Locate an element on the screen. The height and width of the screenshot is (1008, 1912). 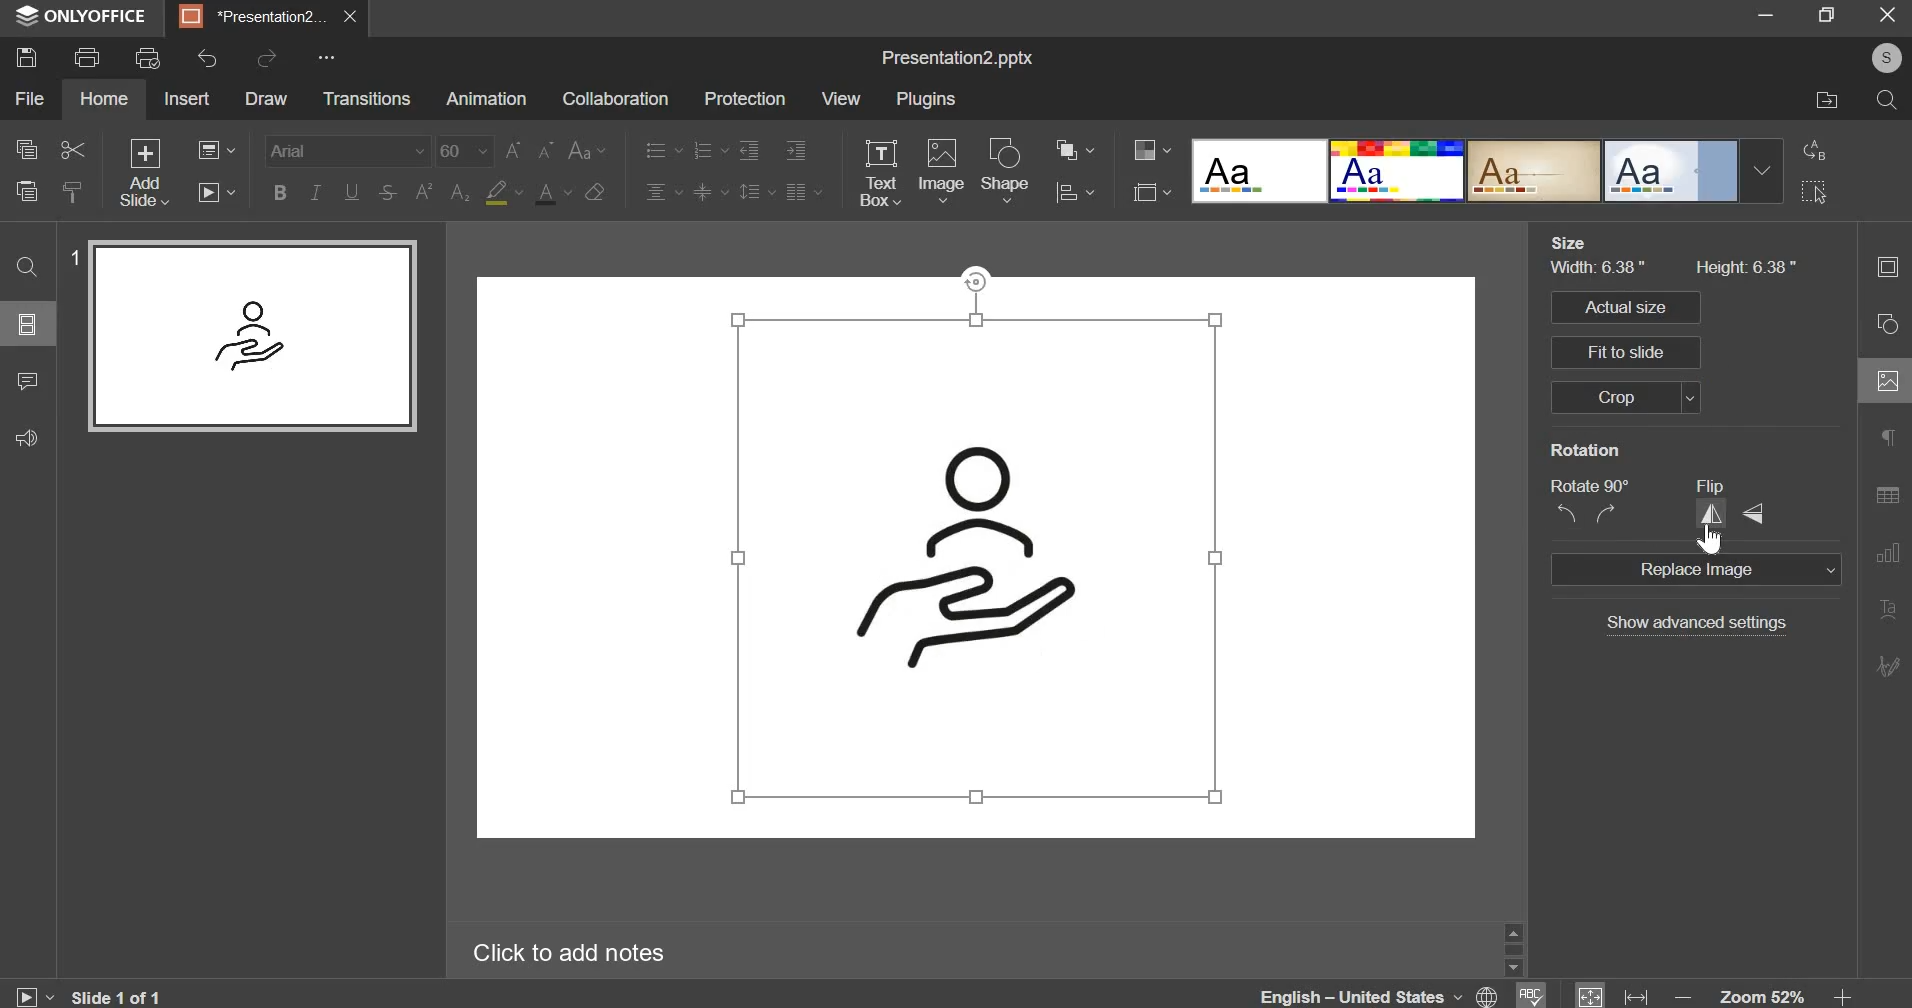
exit is located at coordinates (1887, 13).